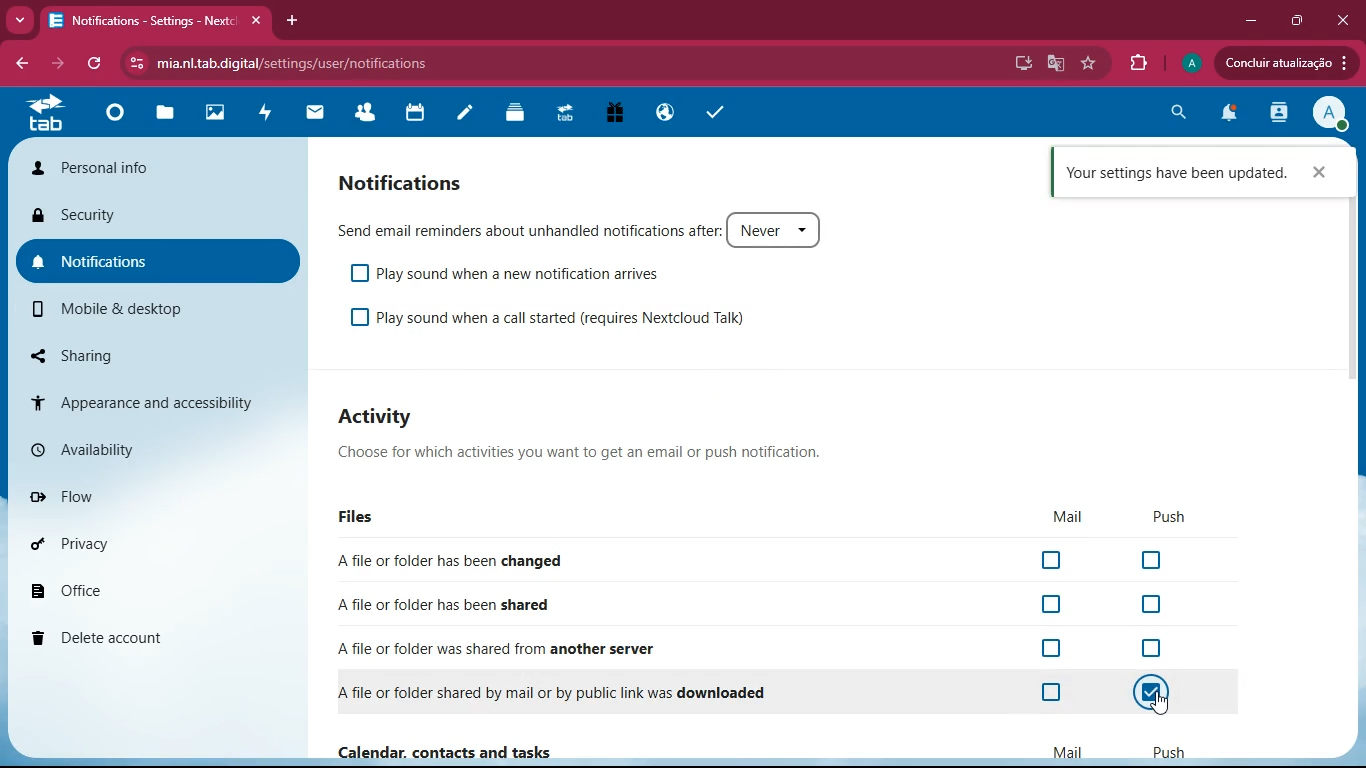 The height and width of the screenshot is (768, 1366). Describe the element at coordinates (1250, 21) in the screenshot. I see `minimize` at that location.